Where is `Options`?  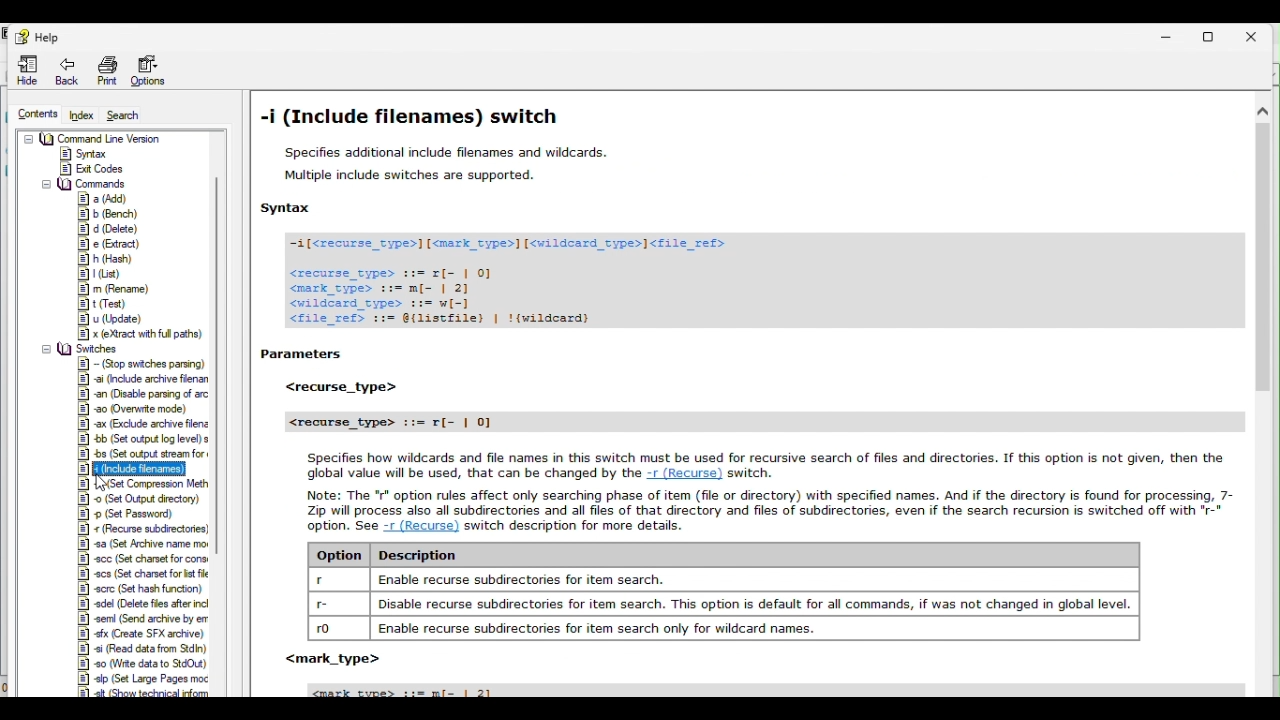
Options is located at coordinates (153, 66).